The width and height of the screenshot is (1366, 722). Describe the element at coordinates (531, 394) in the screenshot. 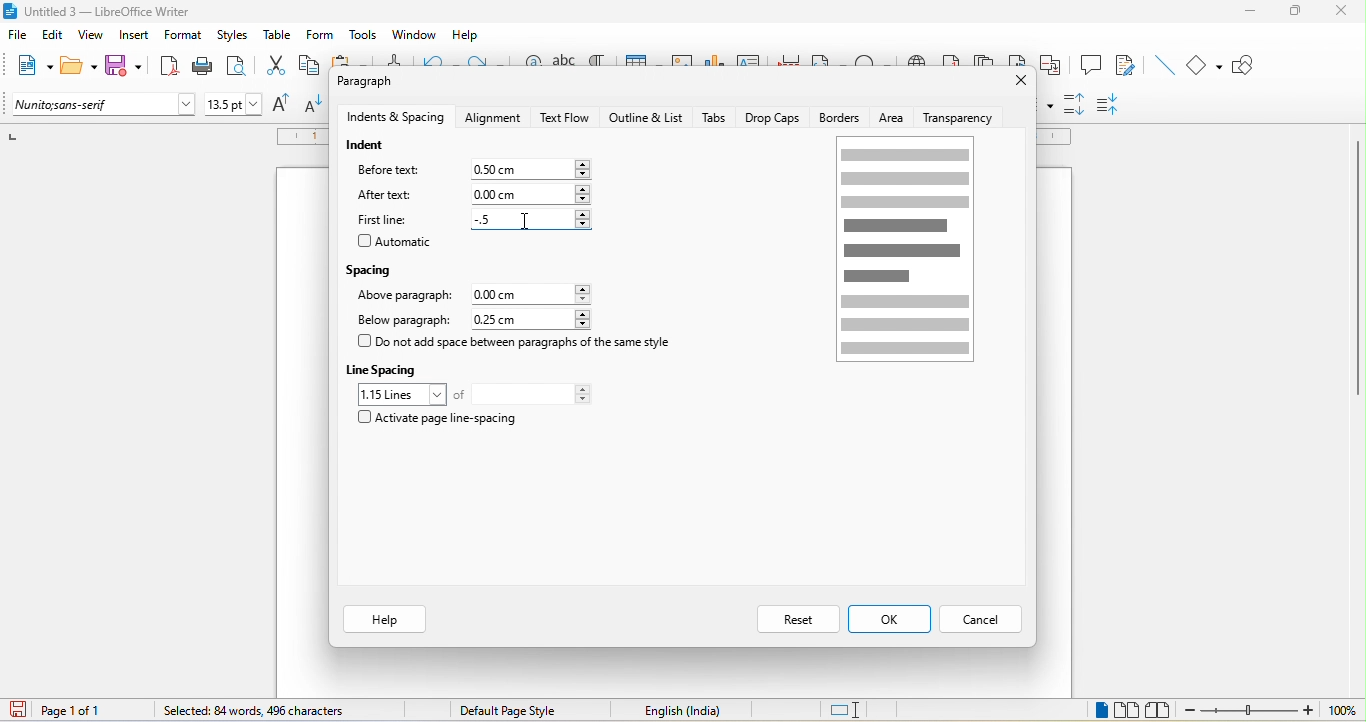

I see `total lines` at that location.